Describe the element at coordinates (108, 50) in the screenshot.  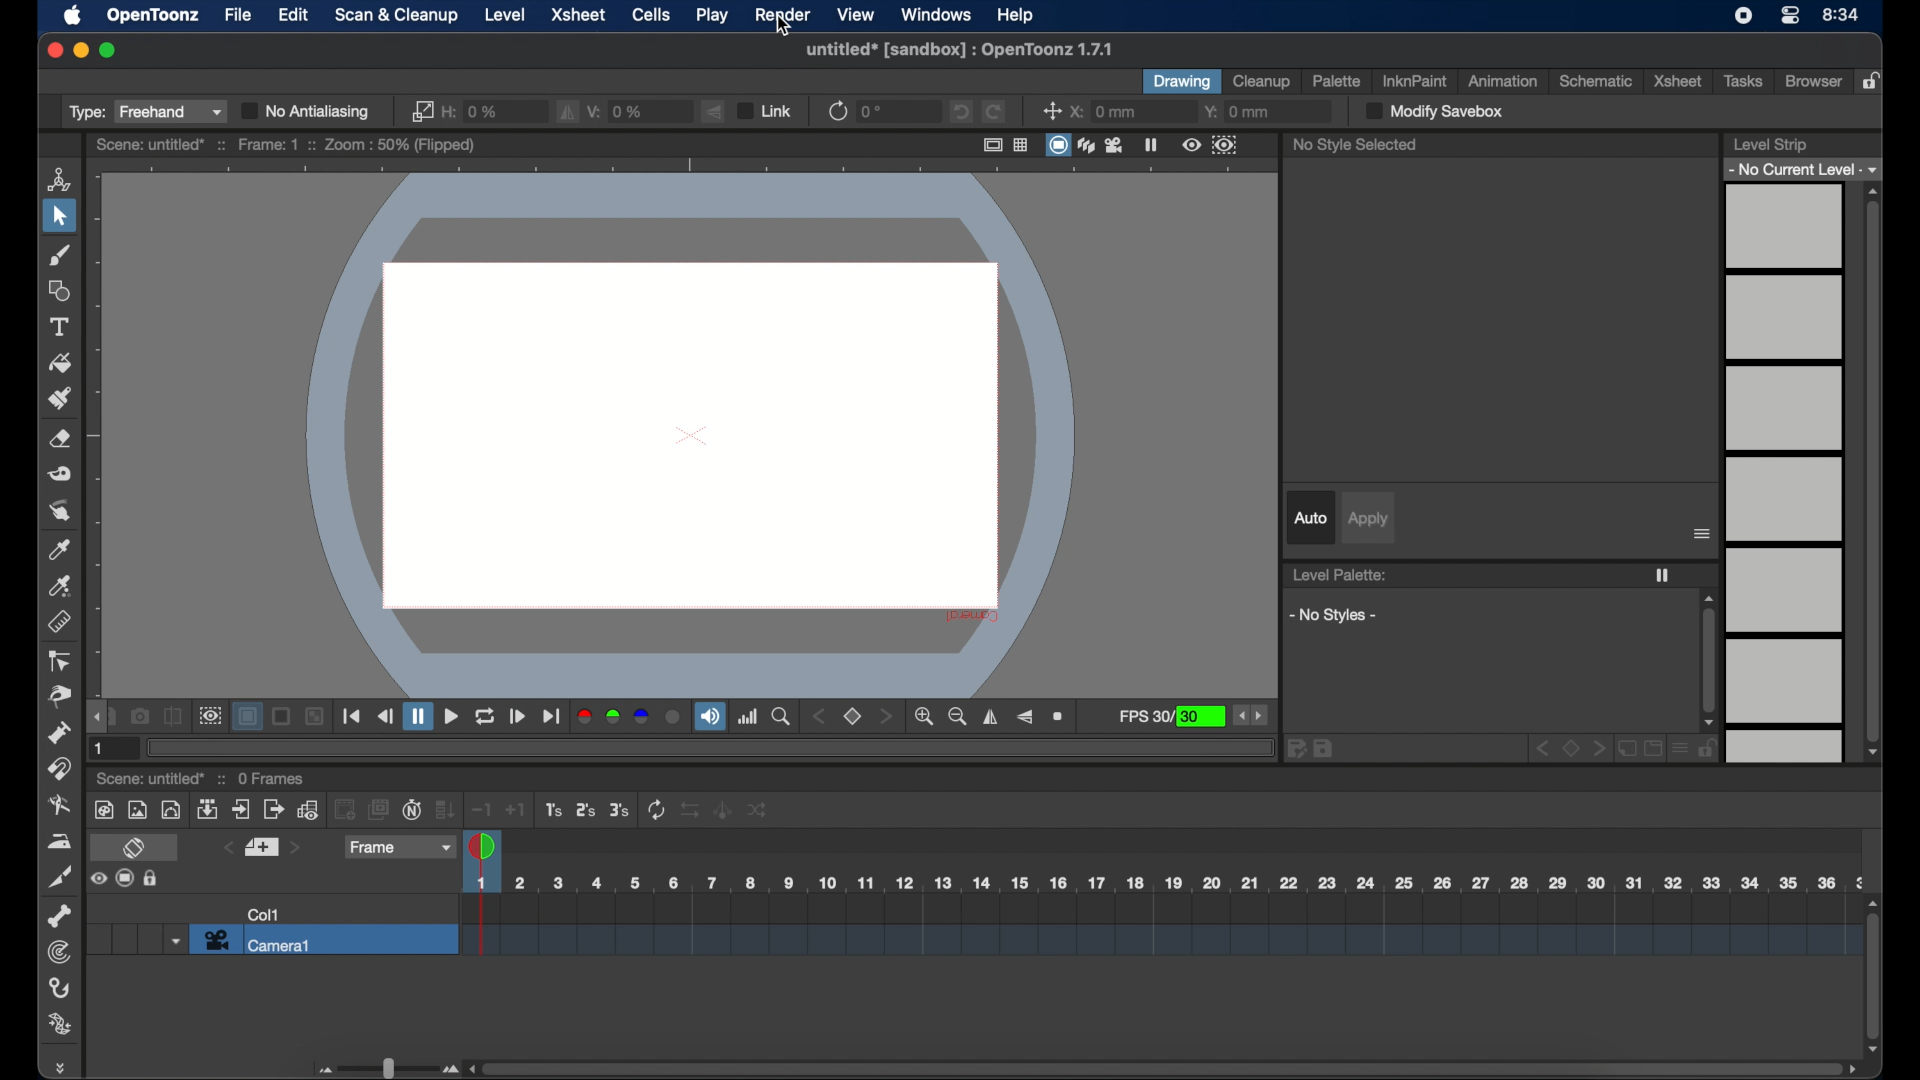
I see `maximize` at that location.